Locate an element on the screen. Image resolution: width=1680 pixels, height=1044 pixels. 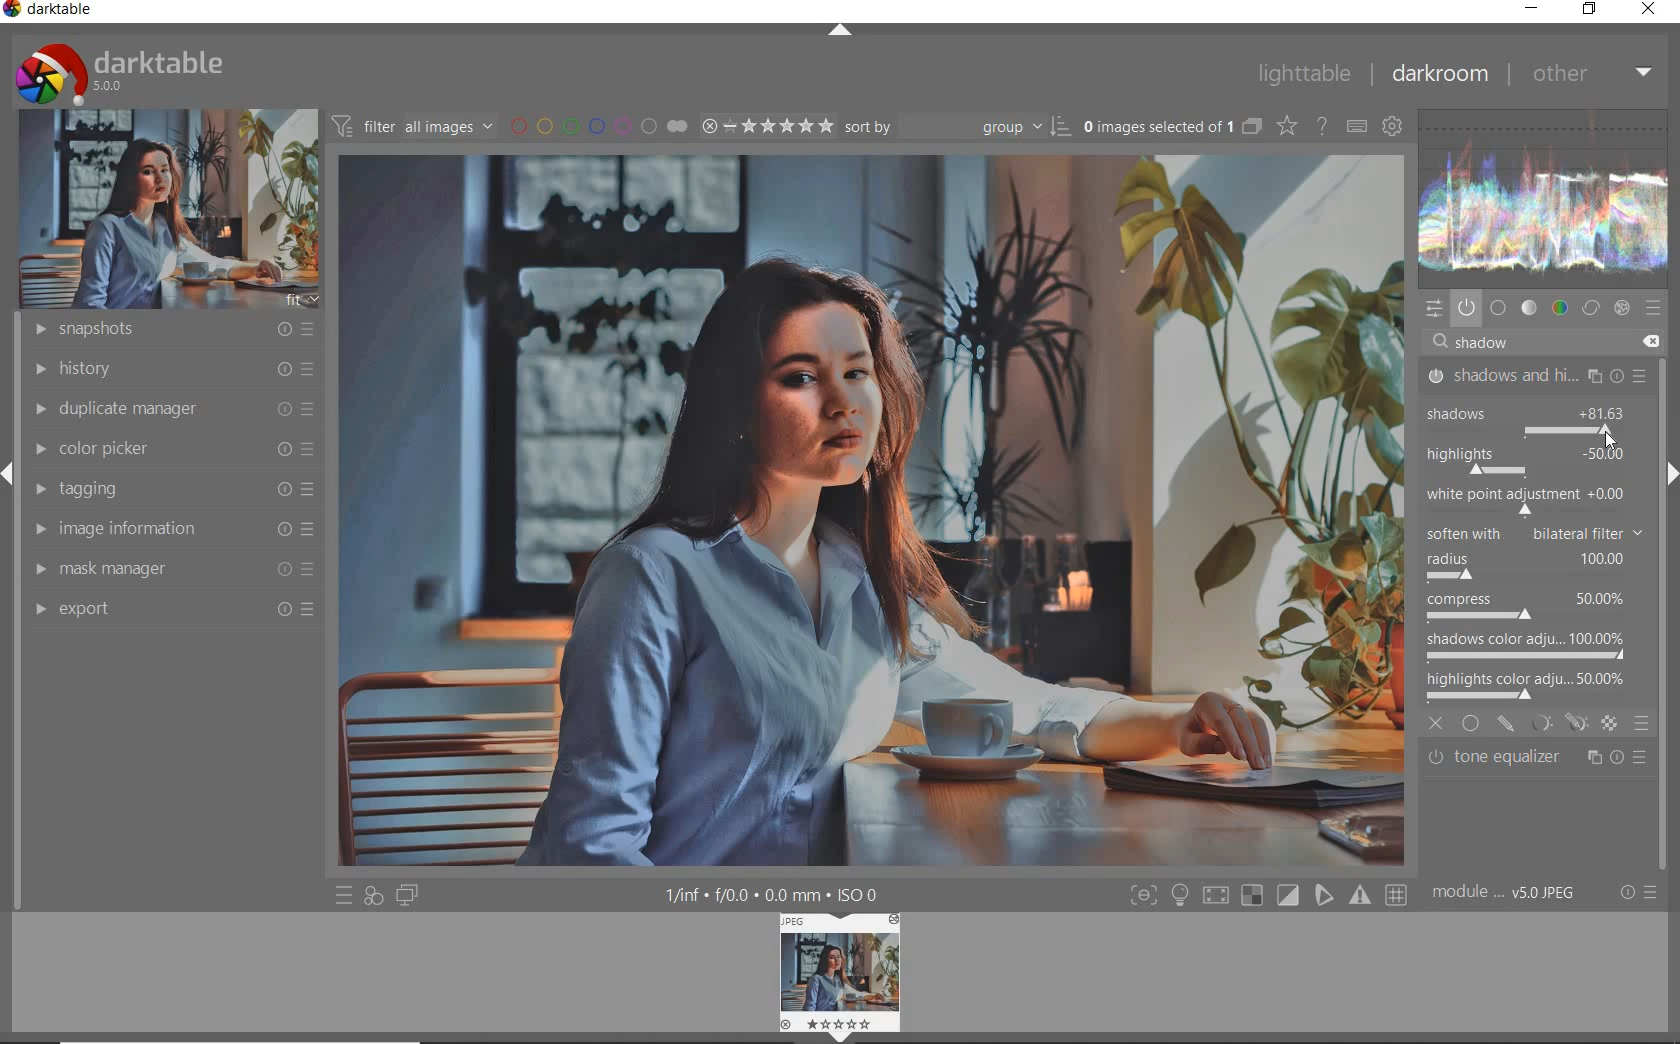
display information is located at coordinates (774, 893).